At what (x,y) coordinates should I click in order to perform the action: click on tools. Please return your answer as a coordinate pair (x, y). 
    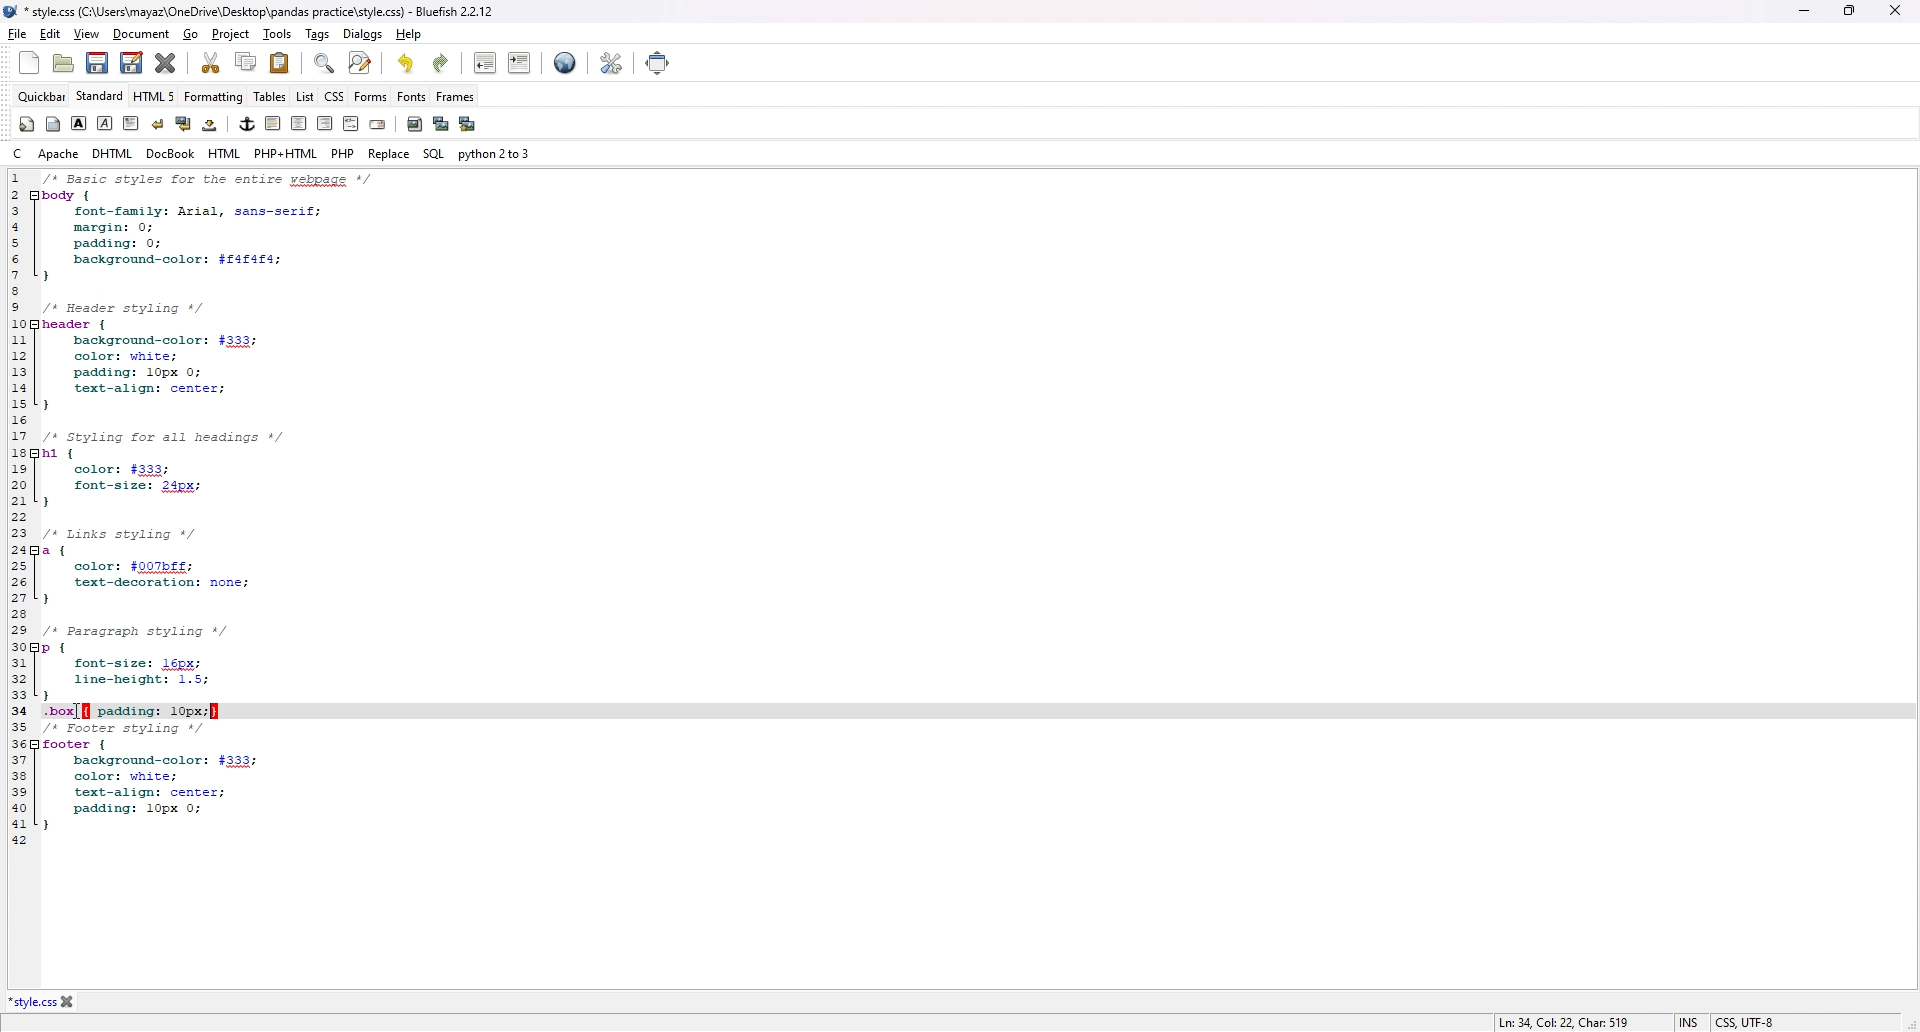
    Looking at the image, I should click on (277, 33).